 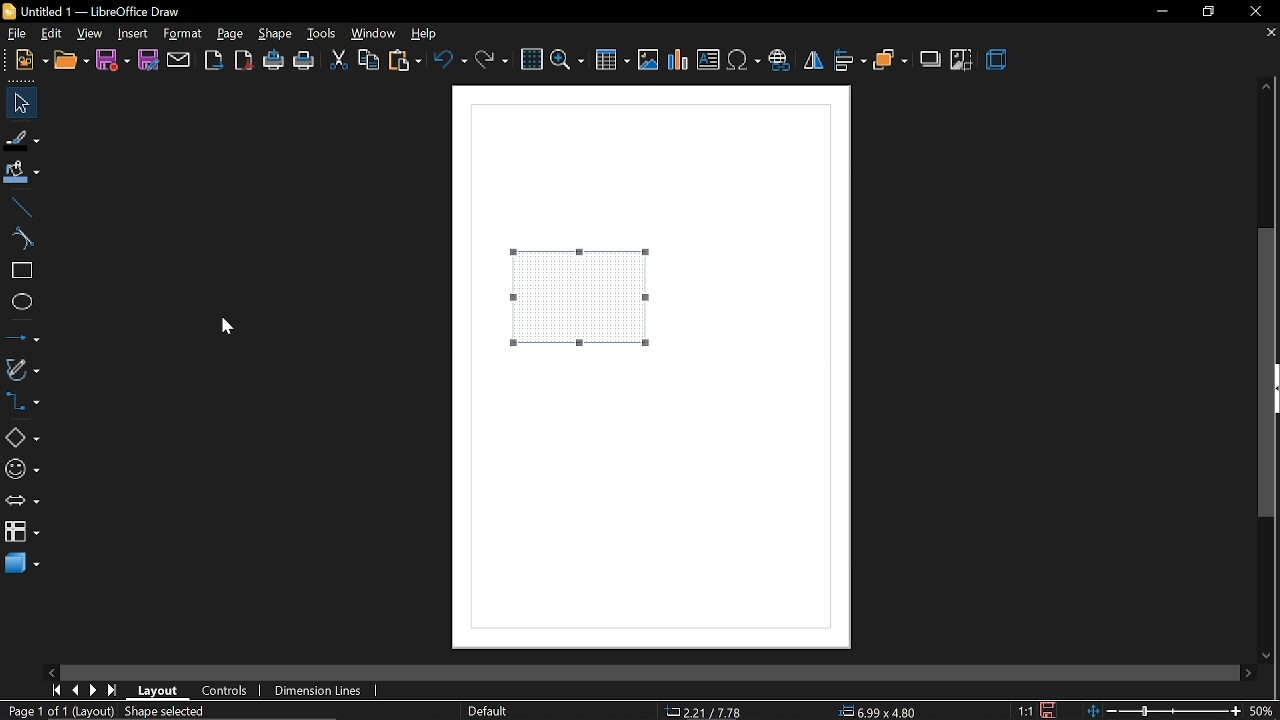 I want to click on vertical scrollbar, so click(x=1269, y=372).